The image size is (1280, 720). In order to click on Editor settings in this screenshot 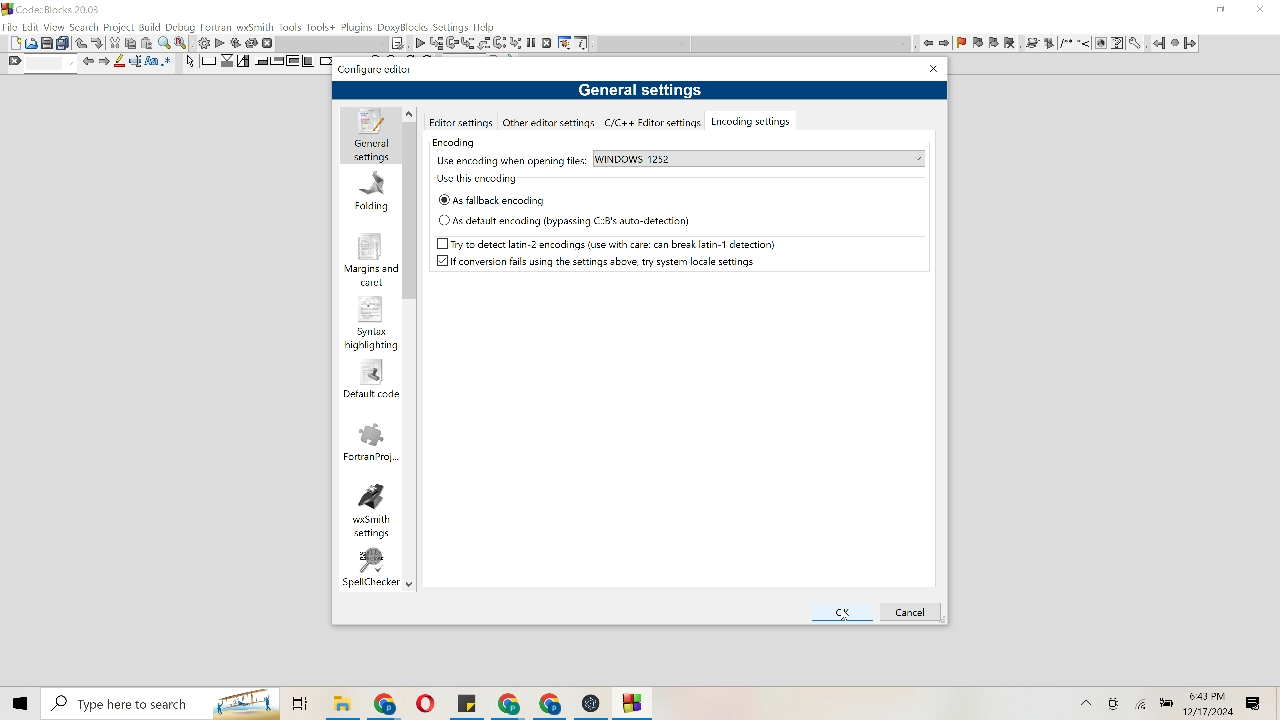, I will do `click(462, 121)`.